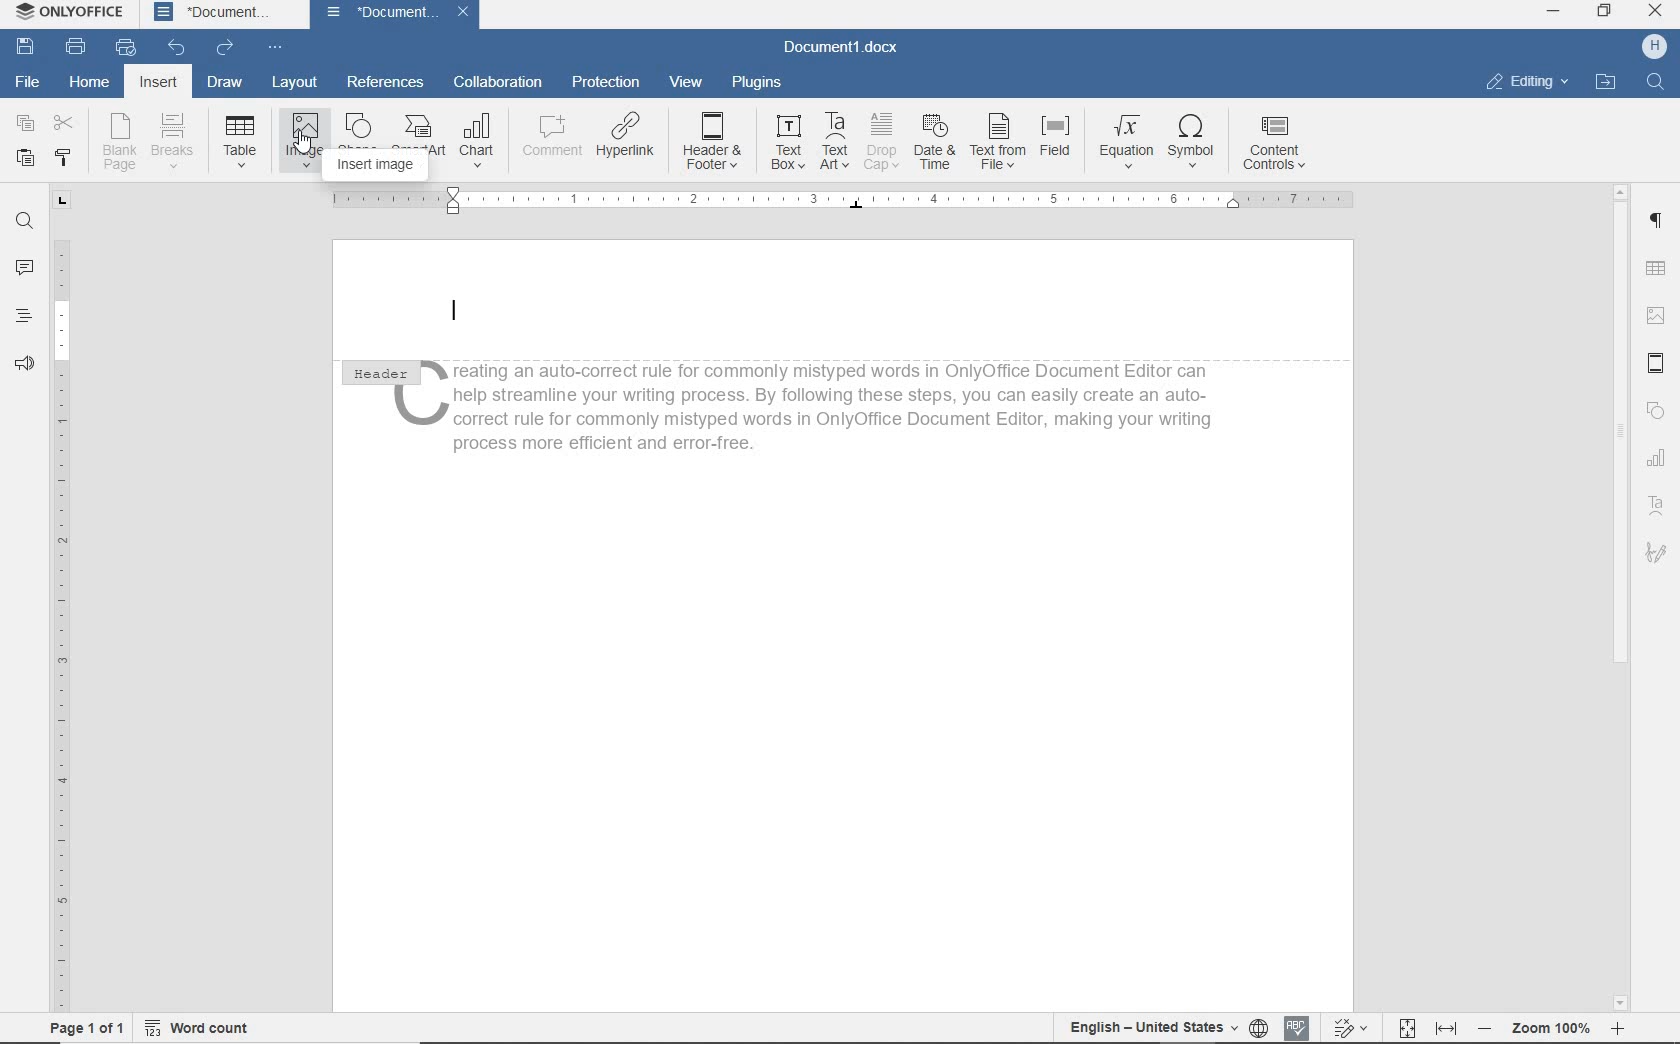 The height and width of the screenshot is (1044, 1680). What do you see at coordinates (23, 266) in the screenshot?
I see `COMMENTS` at bounding box center [23, 266].